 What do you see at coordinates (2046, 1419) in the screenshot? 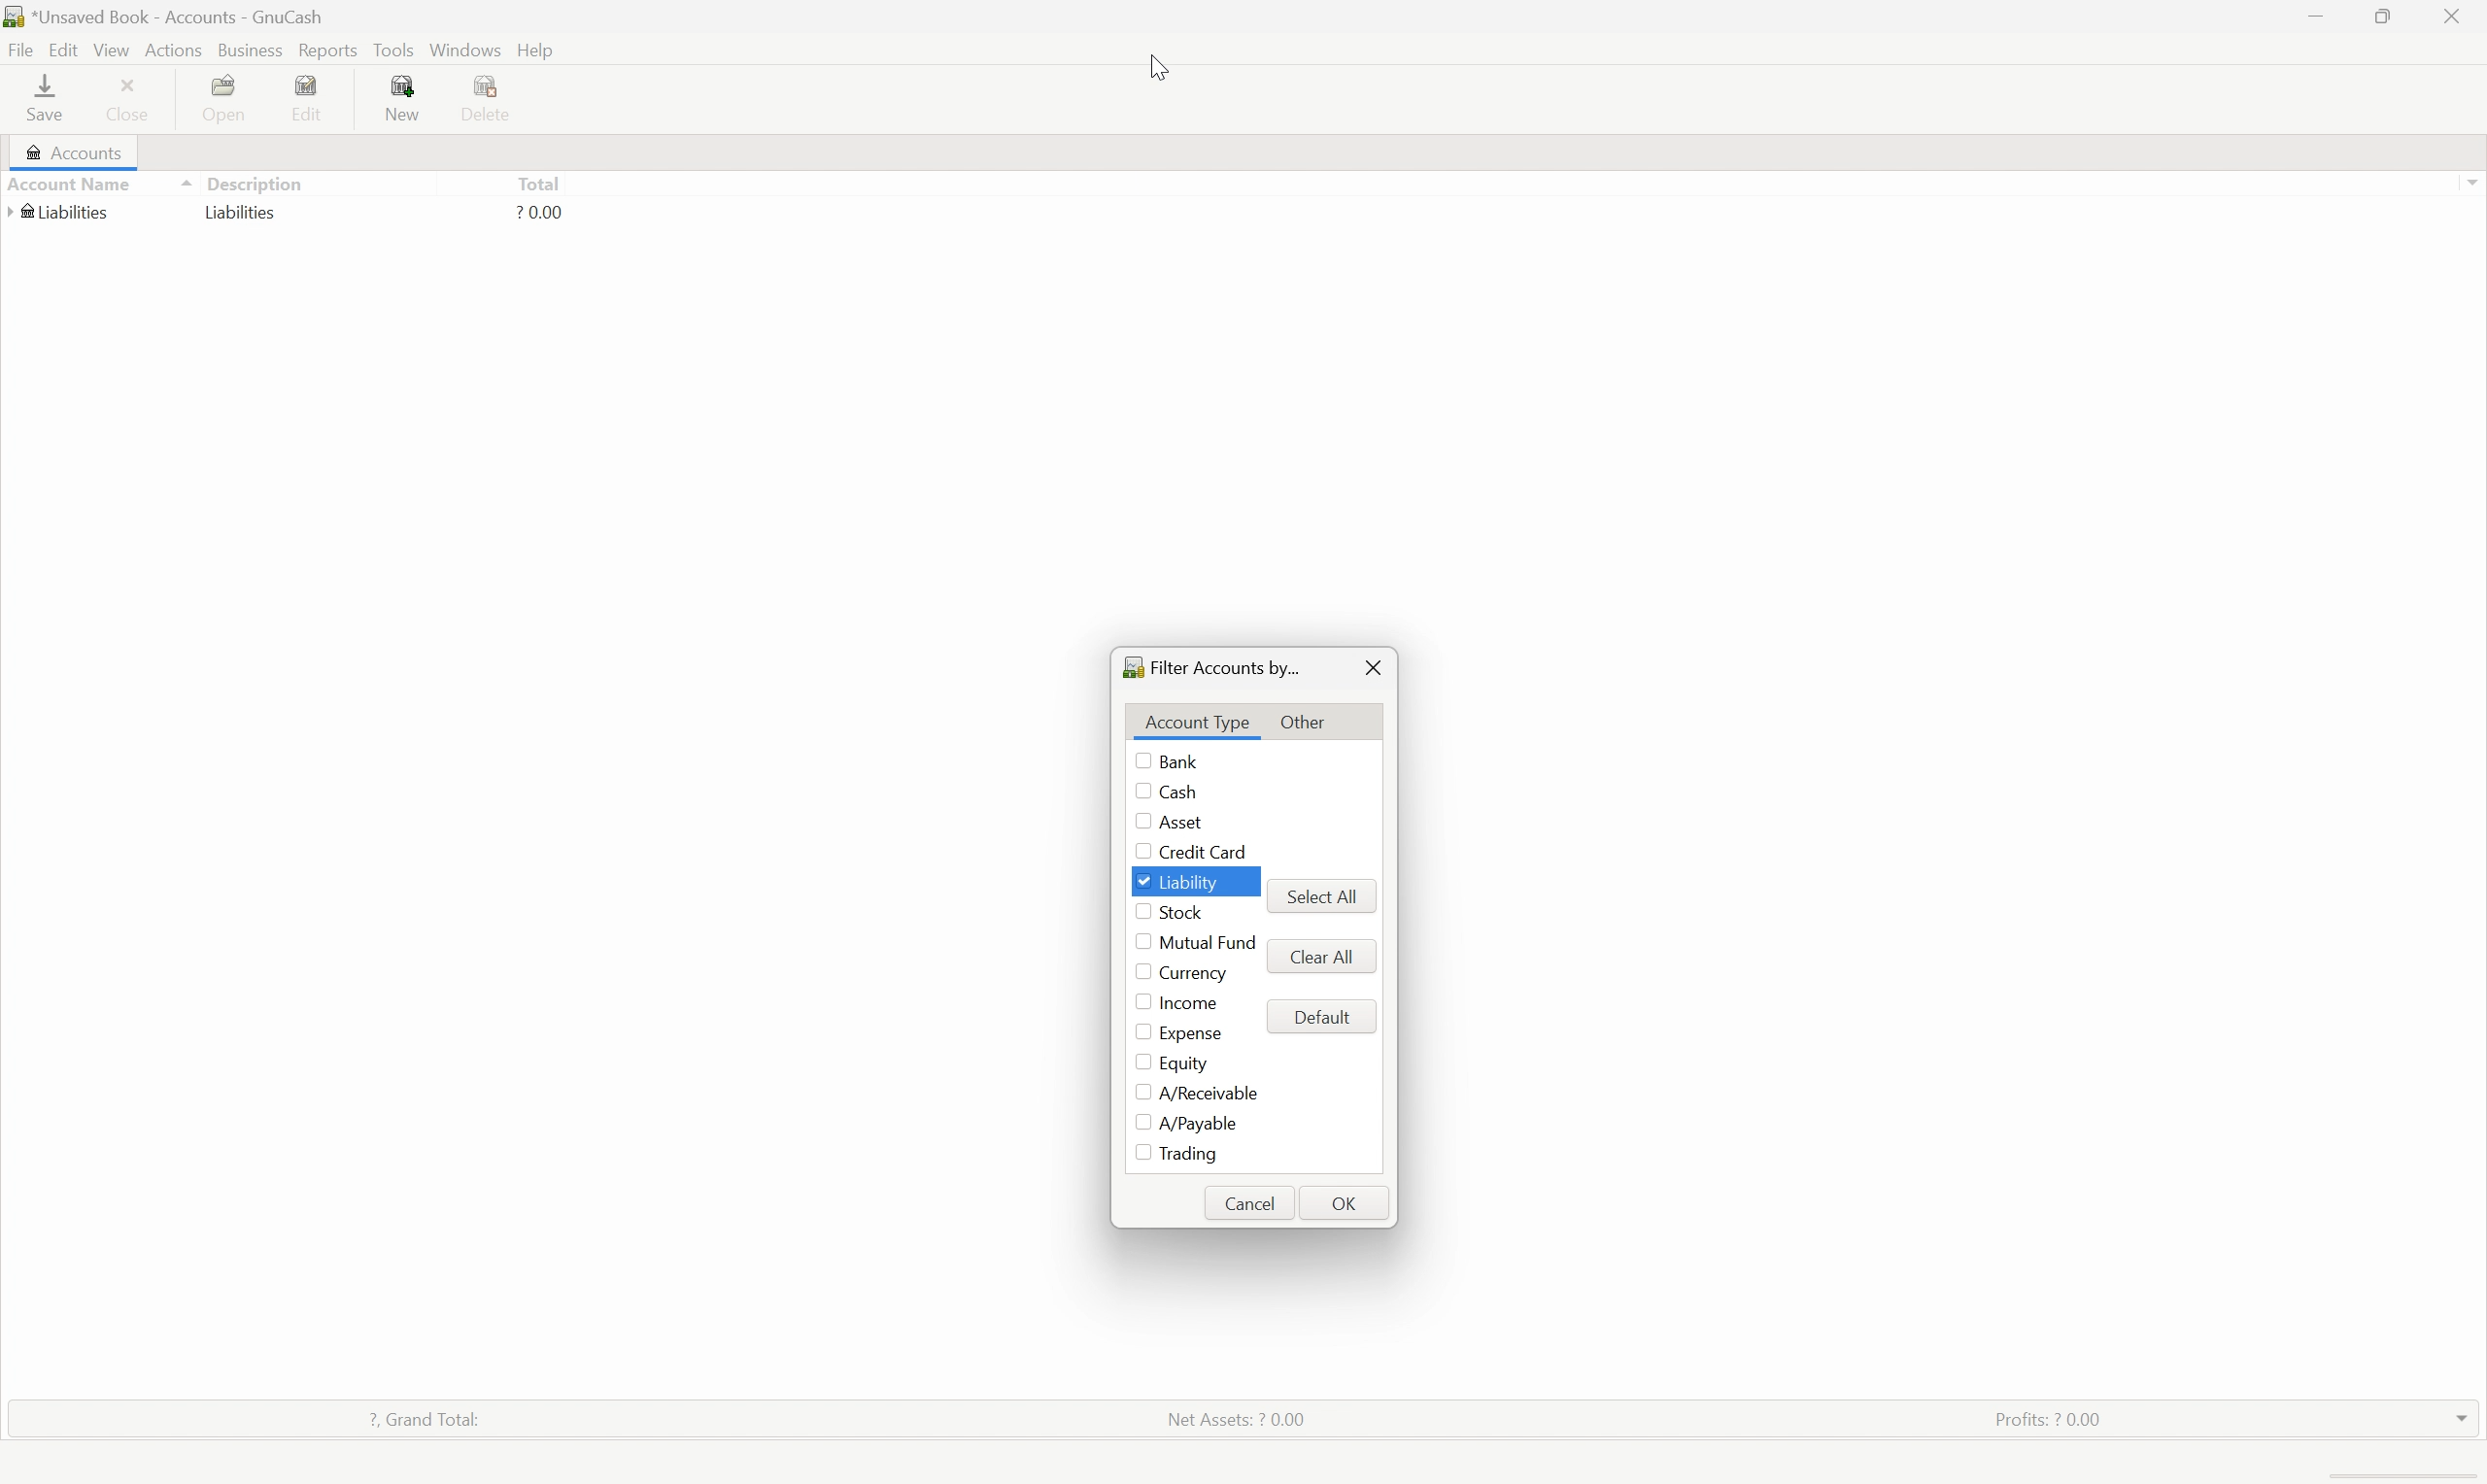
I see `Profits: ? 0.00` at bounding box center [2046, 1419].